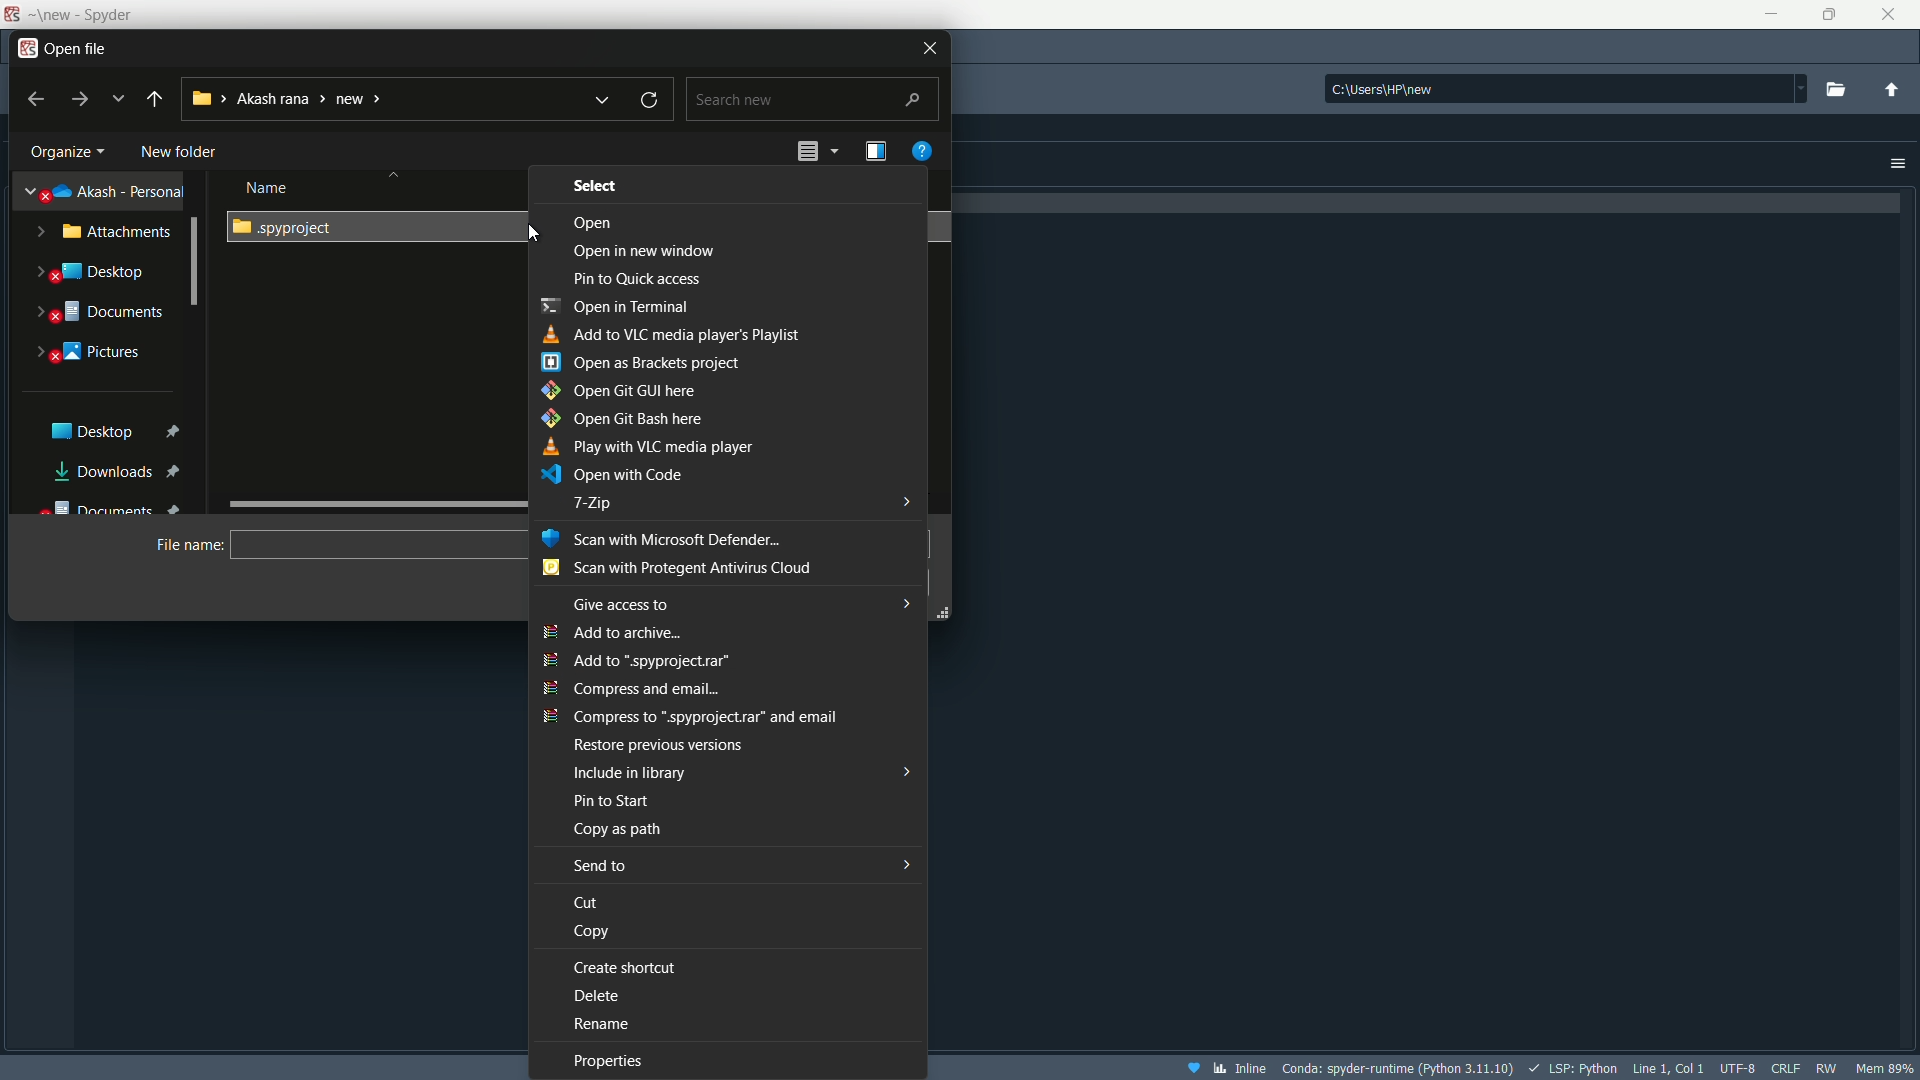 The image size is (1920, 1080). I want to click on Desktop, so click(95, 272).